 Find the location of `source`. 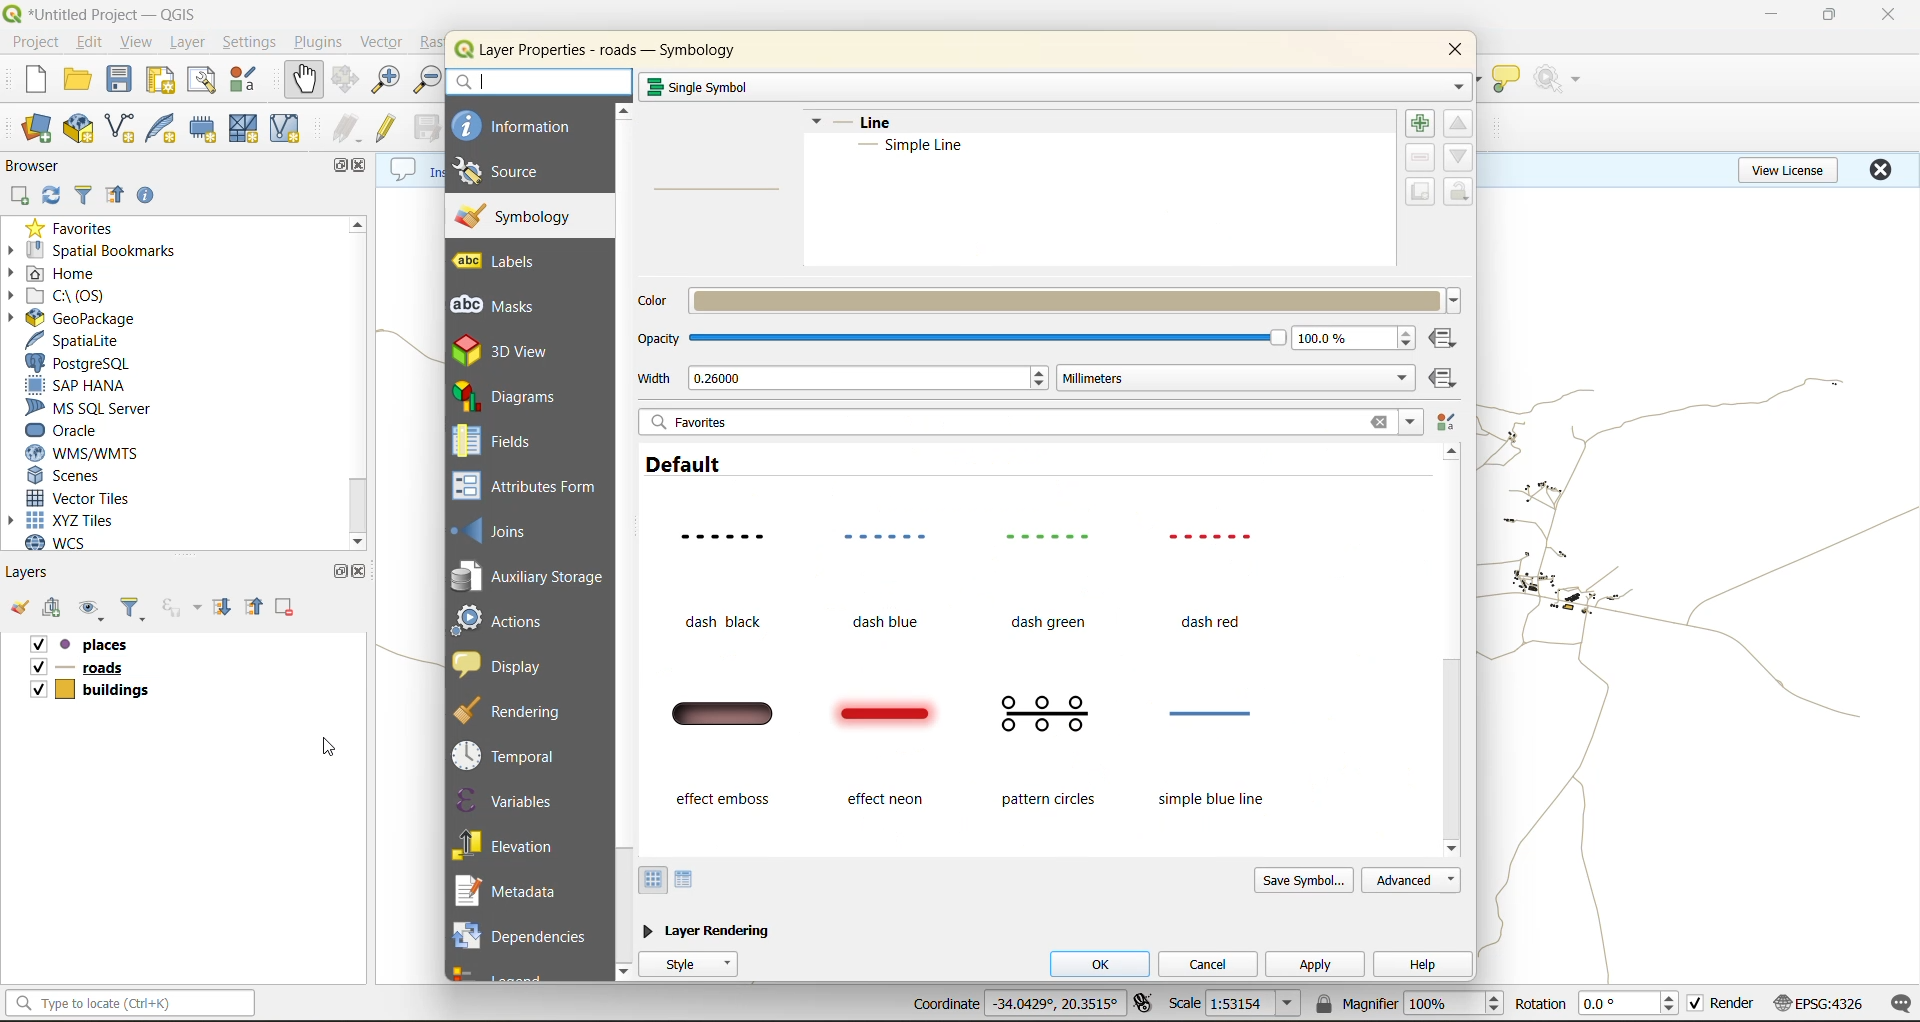

source is located at coordinates (510, 172).